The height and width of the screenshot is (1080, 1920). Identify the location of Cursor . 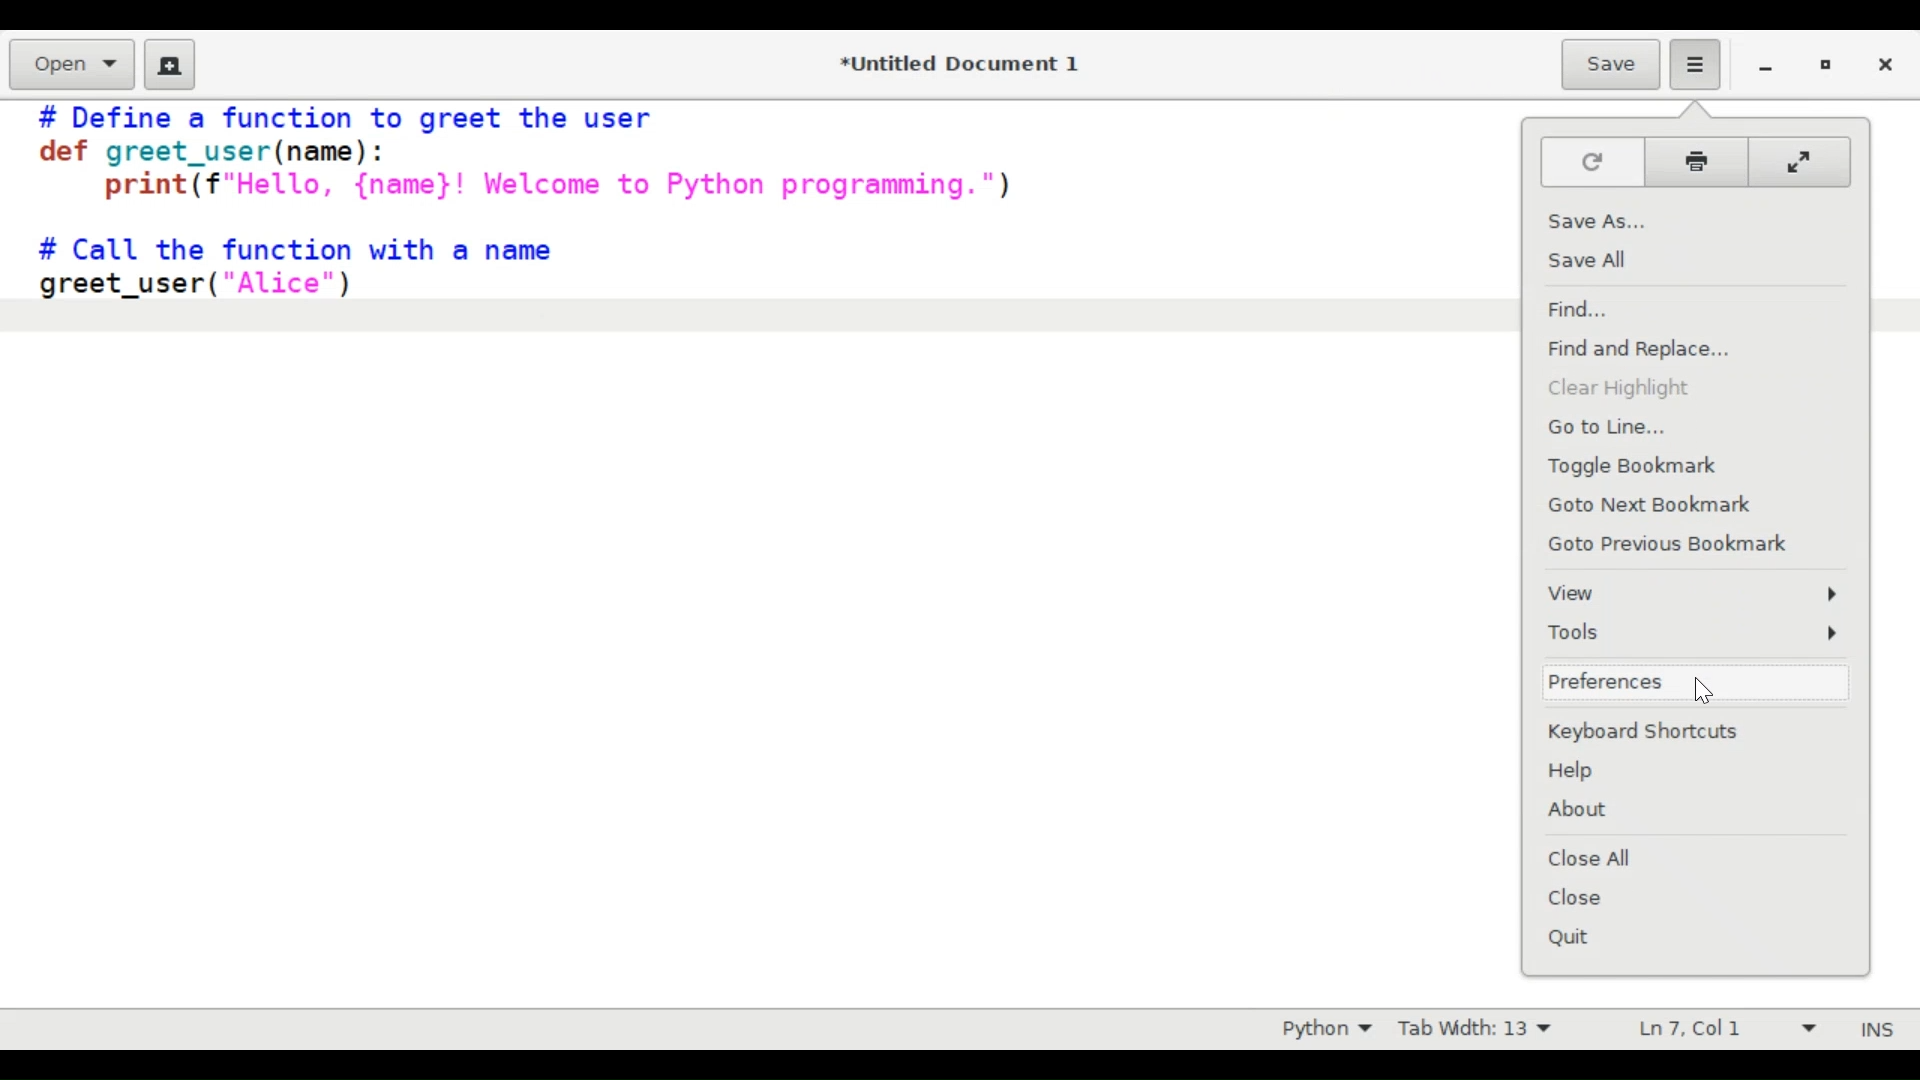
(1708, 690).